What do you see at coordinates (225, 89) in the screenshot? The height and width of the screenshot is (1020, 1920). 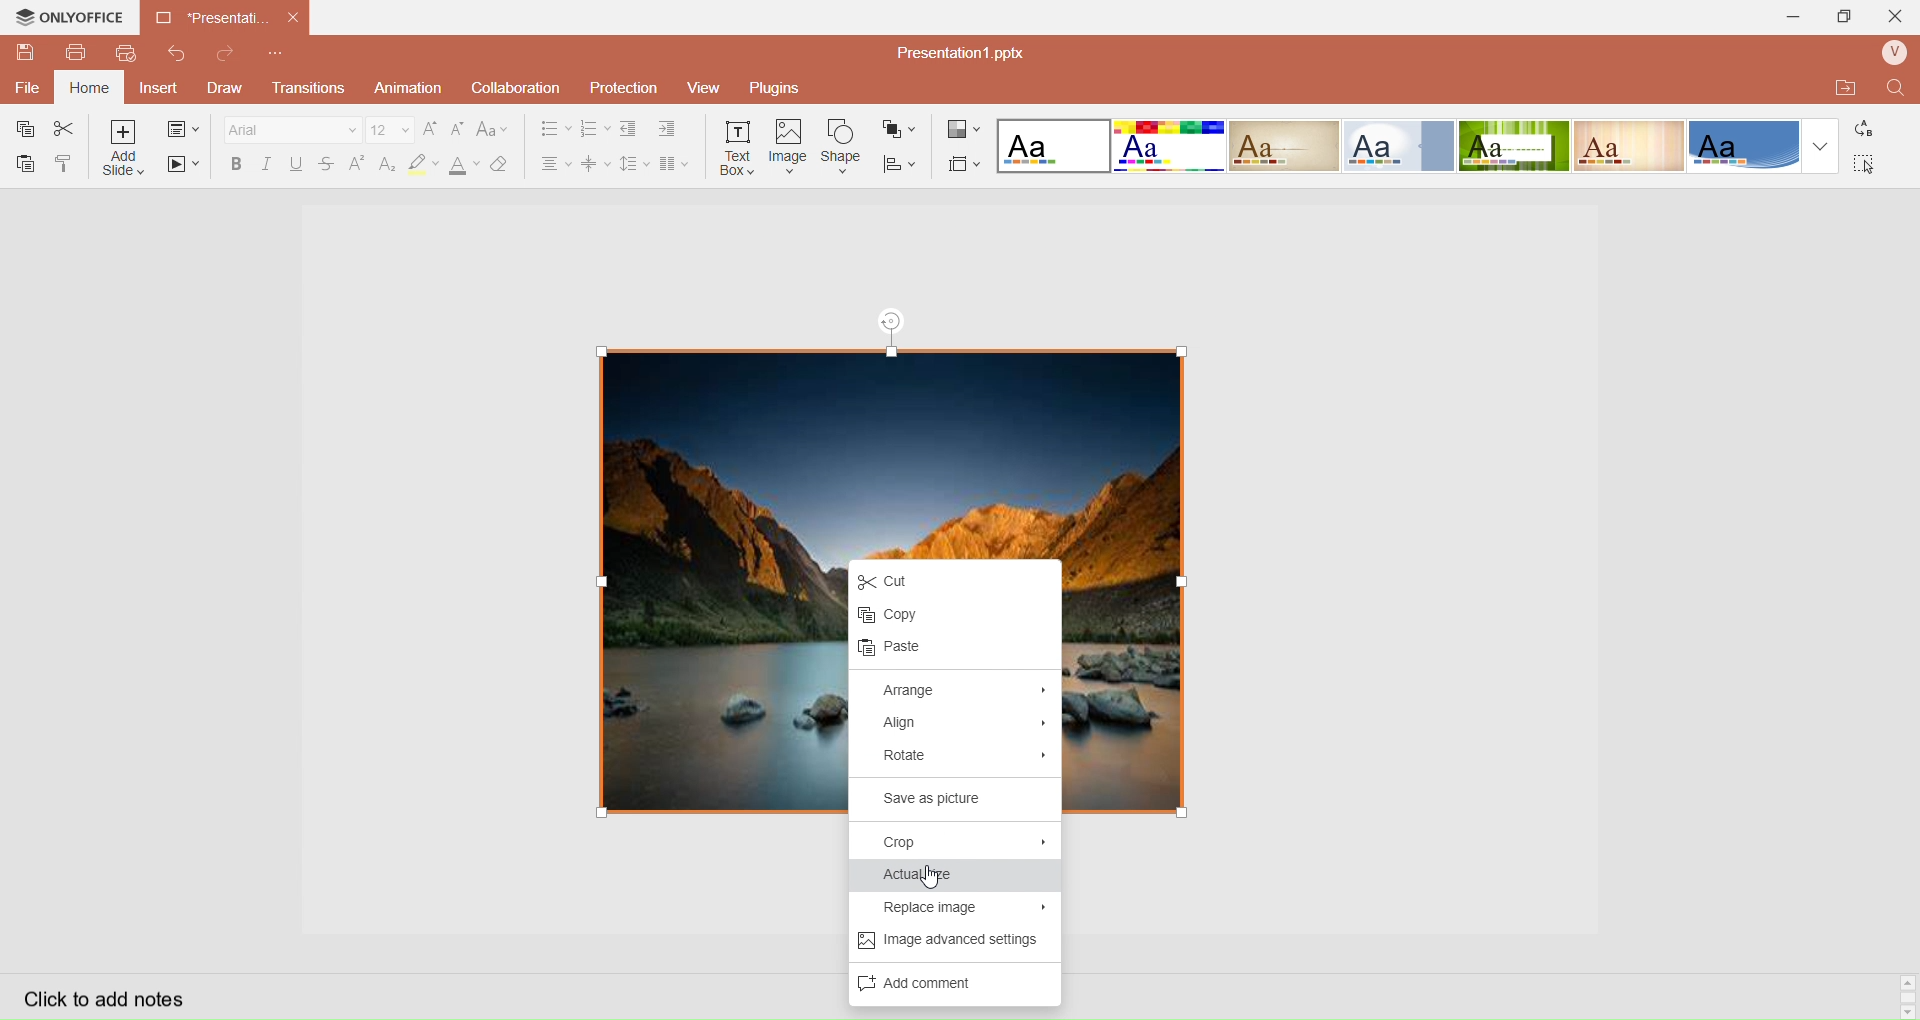 I see `Draw` at bounding box center [225, 89].